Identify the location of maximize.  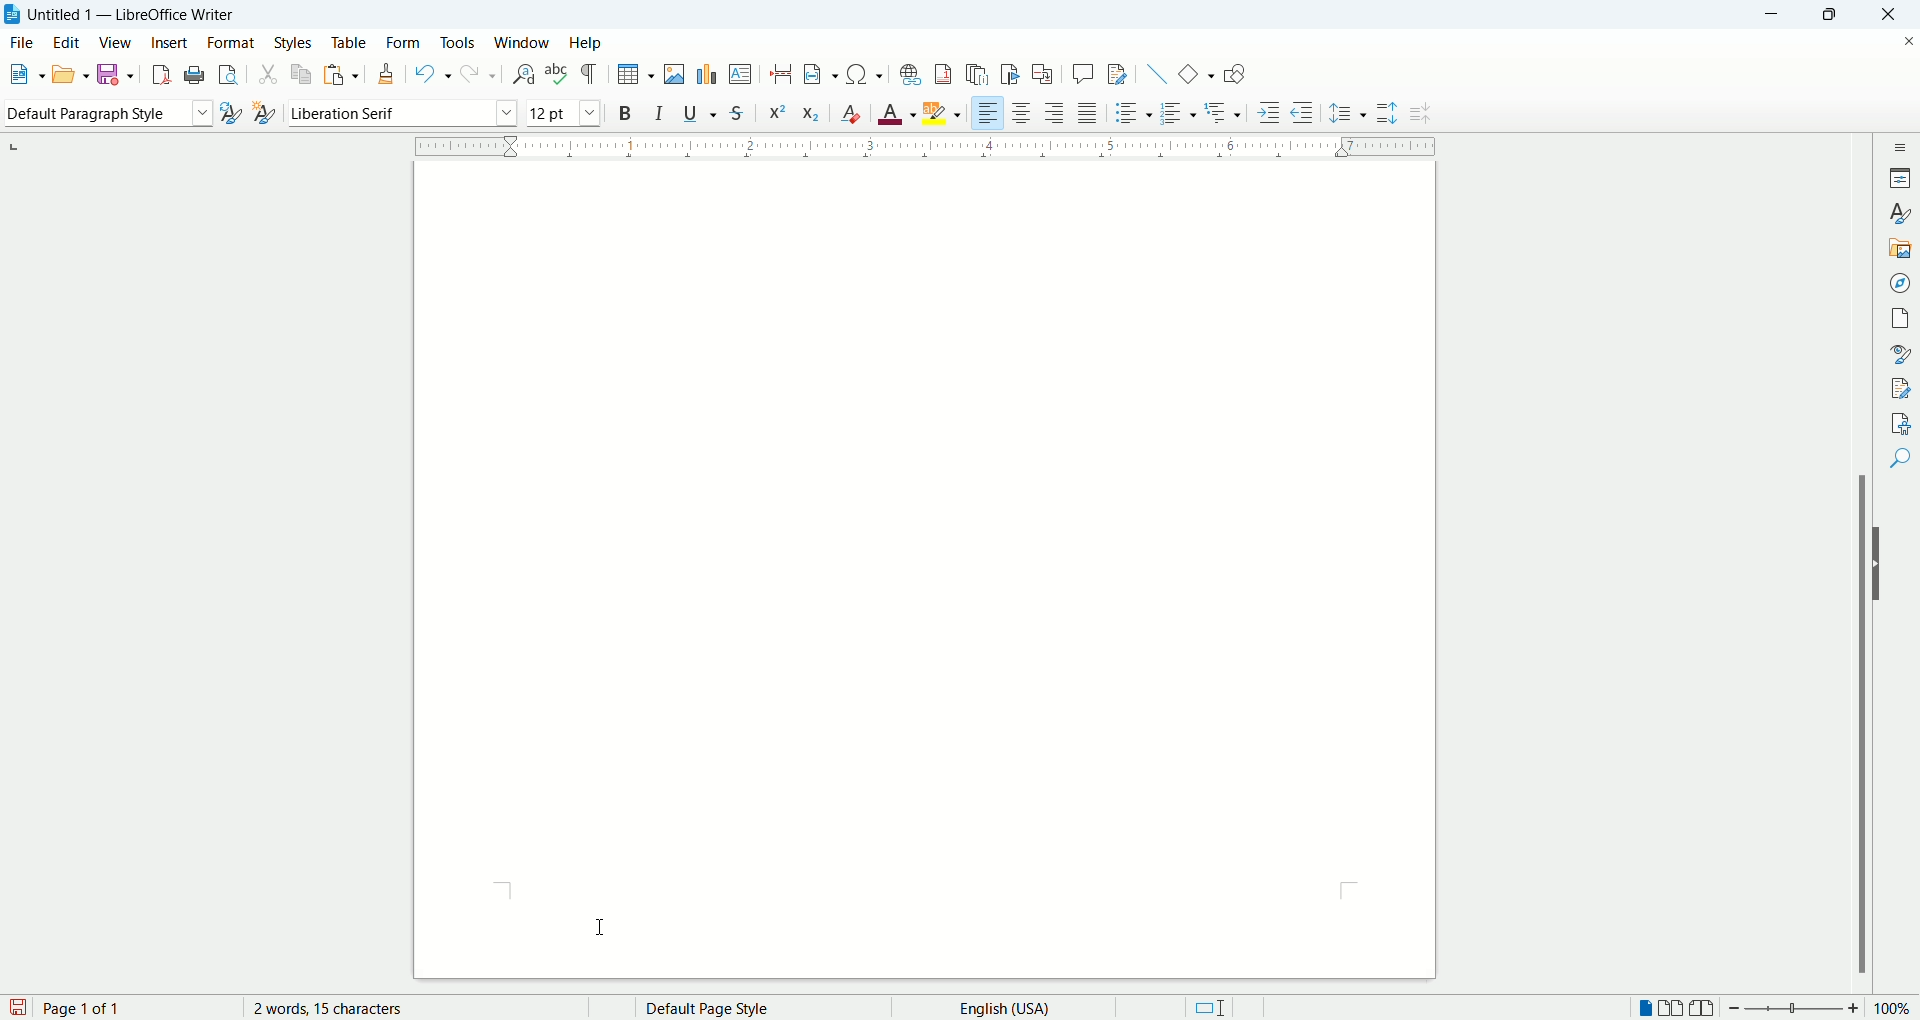
(1838, 16).